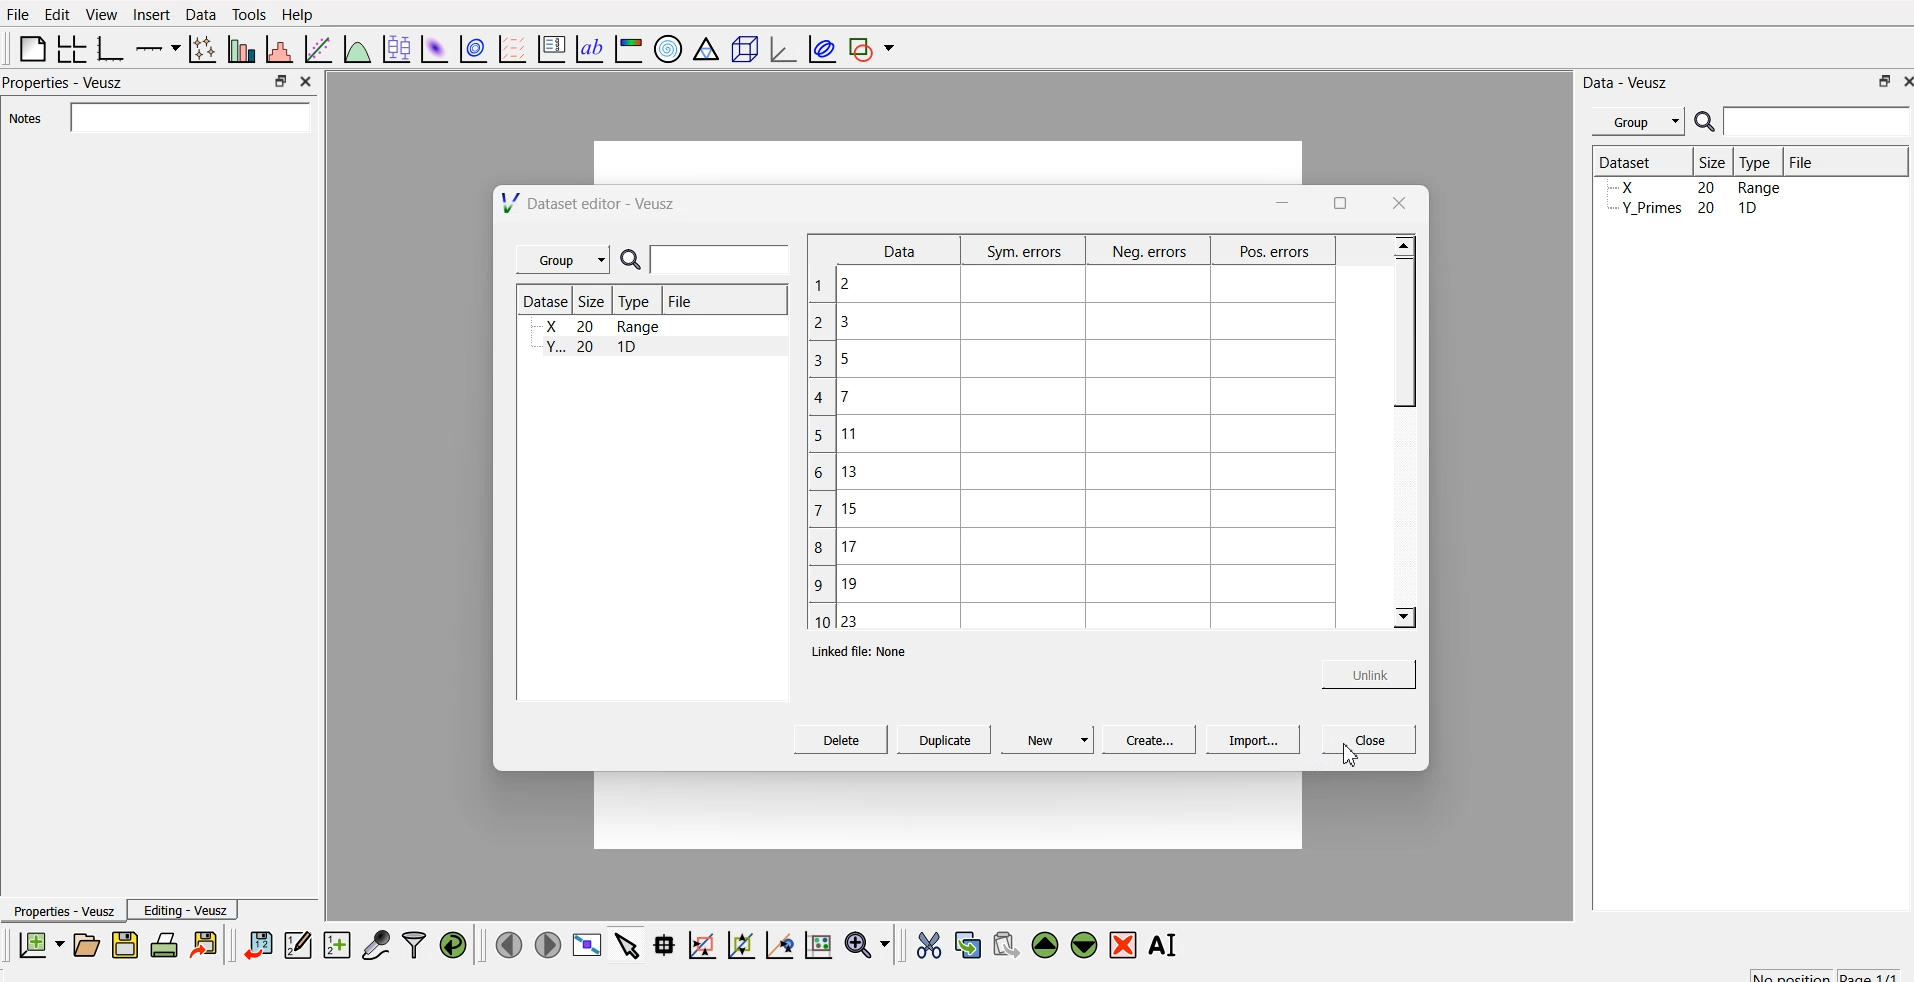  Describe the element at coordinates (54, 13) in the screenshot. I see `Edit` at that location.